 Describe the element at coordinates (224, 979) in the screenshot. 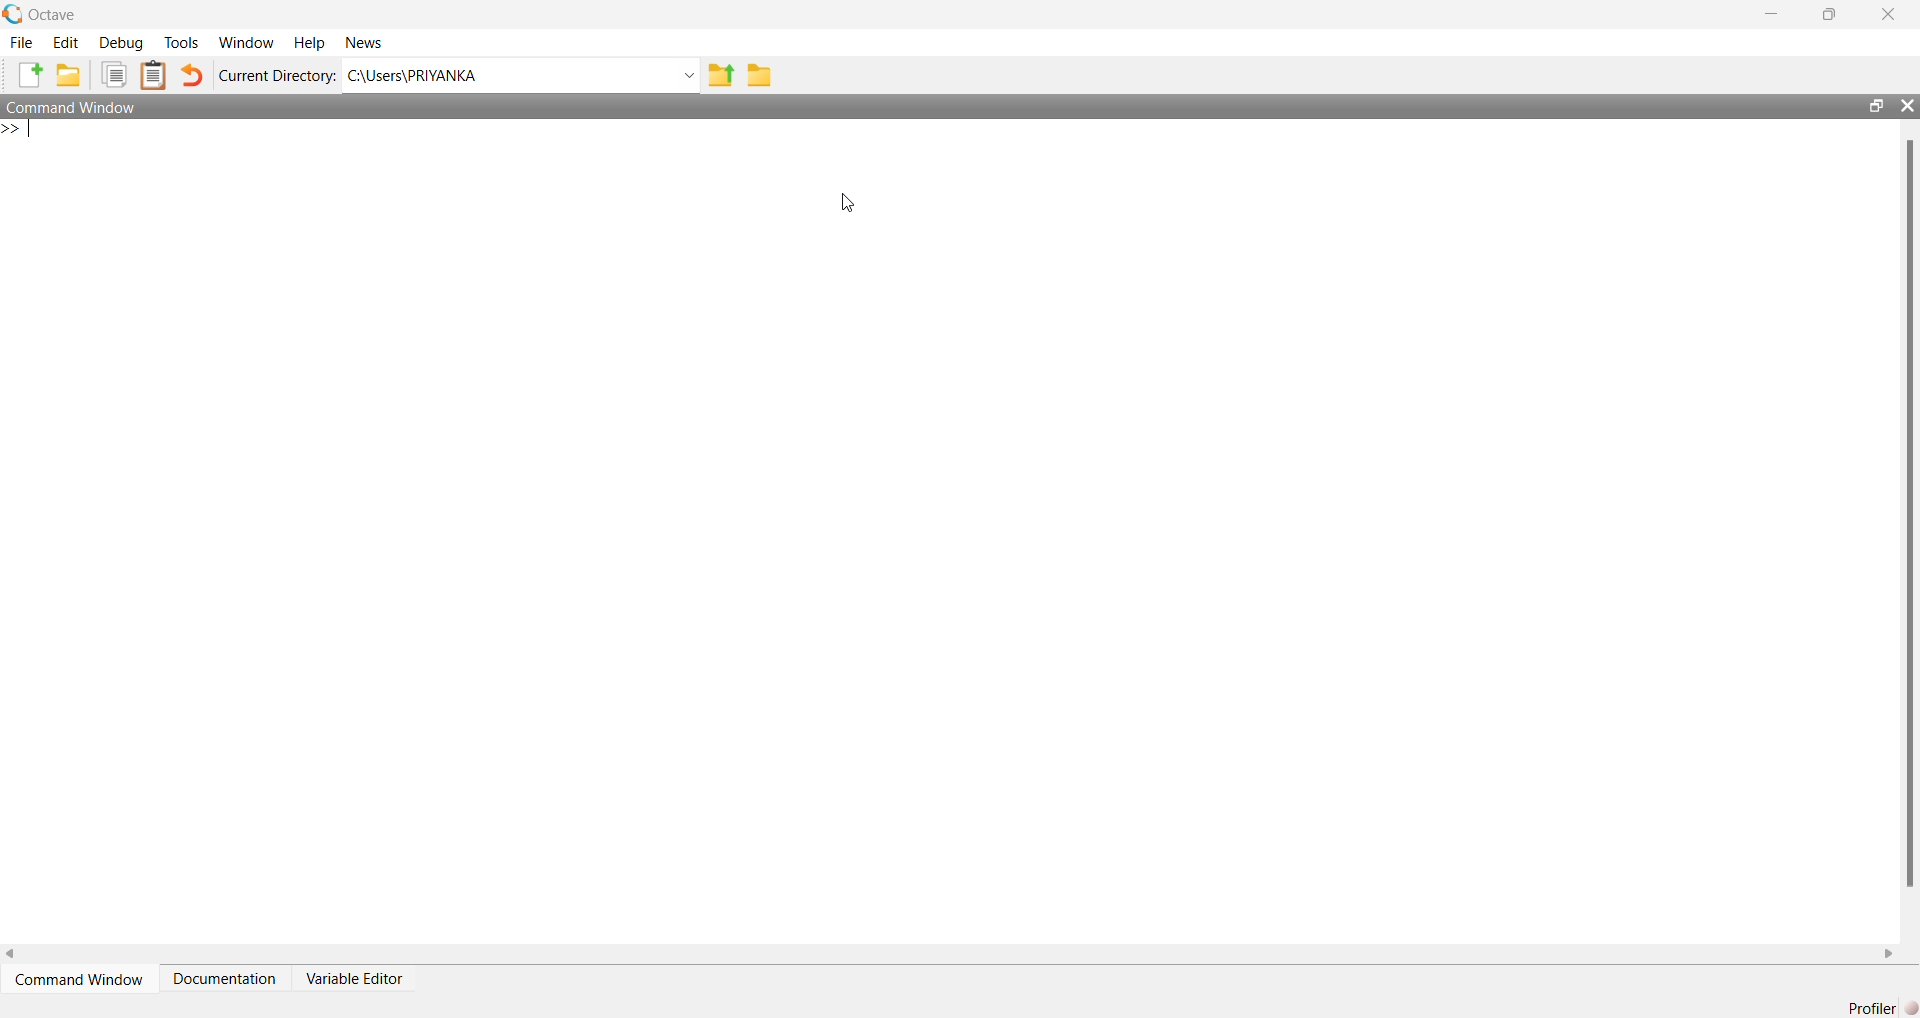

I see `Documentation` at that location.